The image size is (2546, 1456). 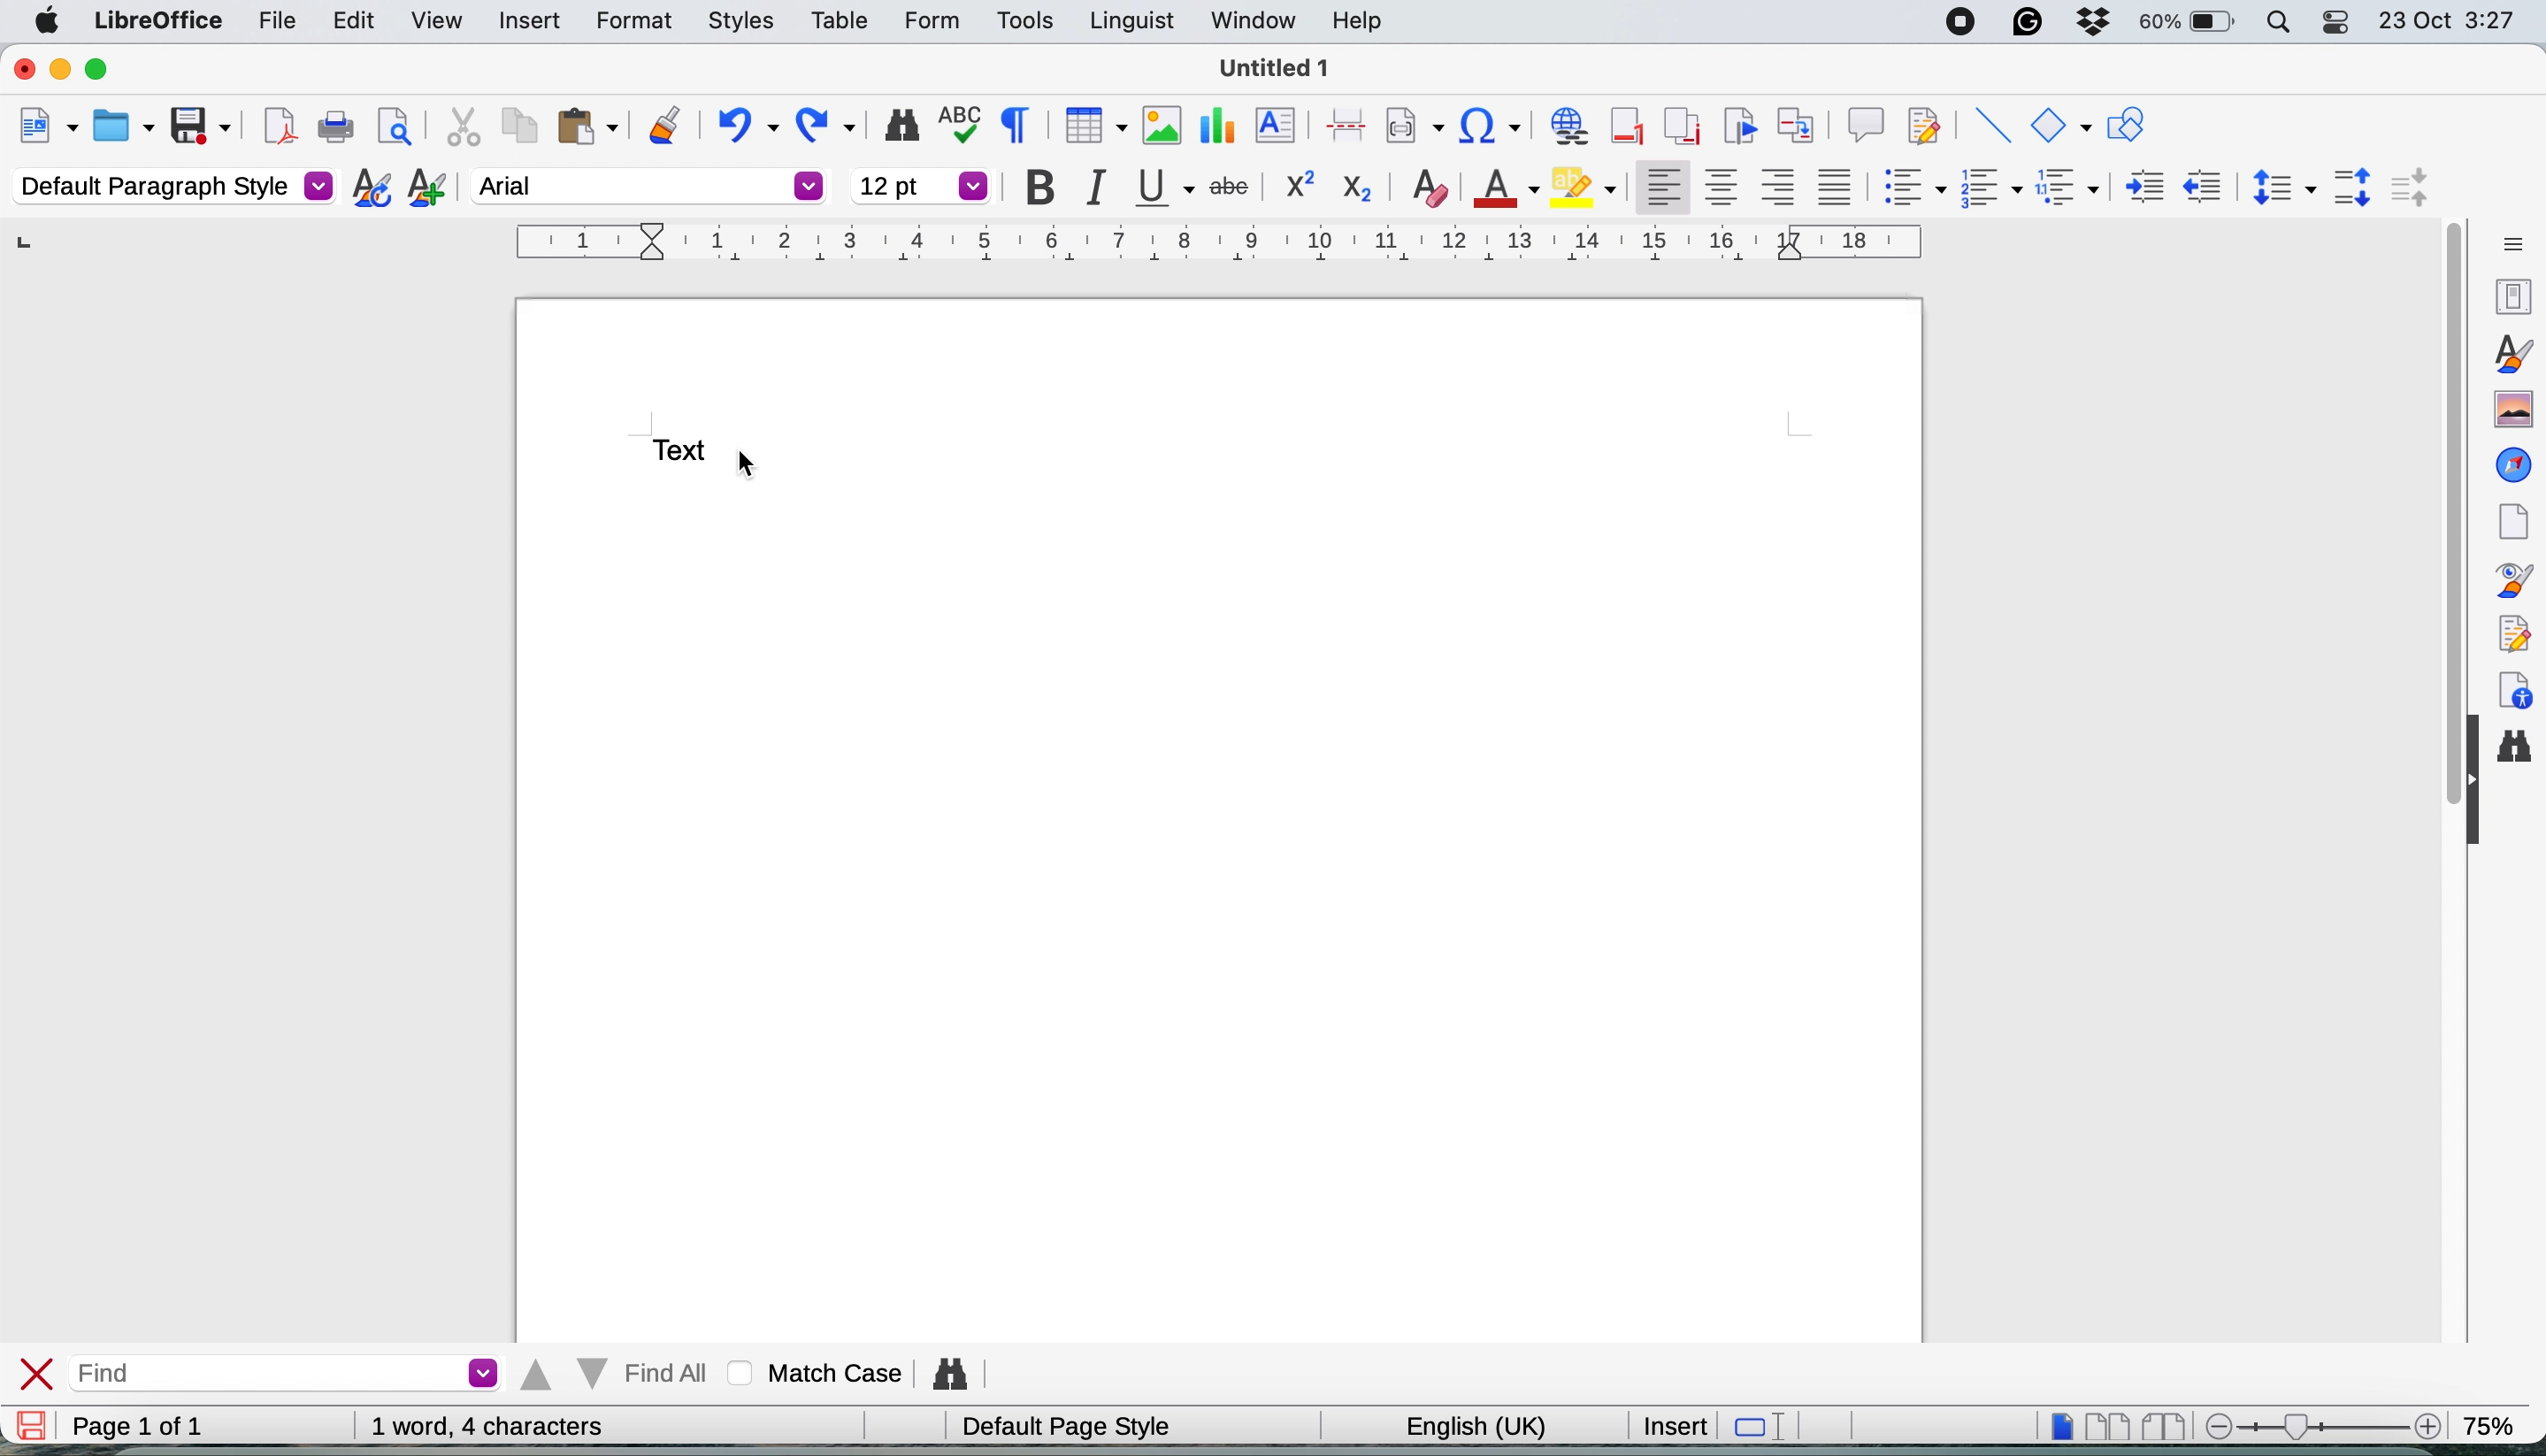 I want to click on standard selection, so click(x=1756, y=1425).